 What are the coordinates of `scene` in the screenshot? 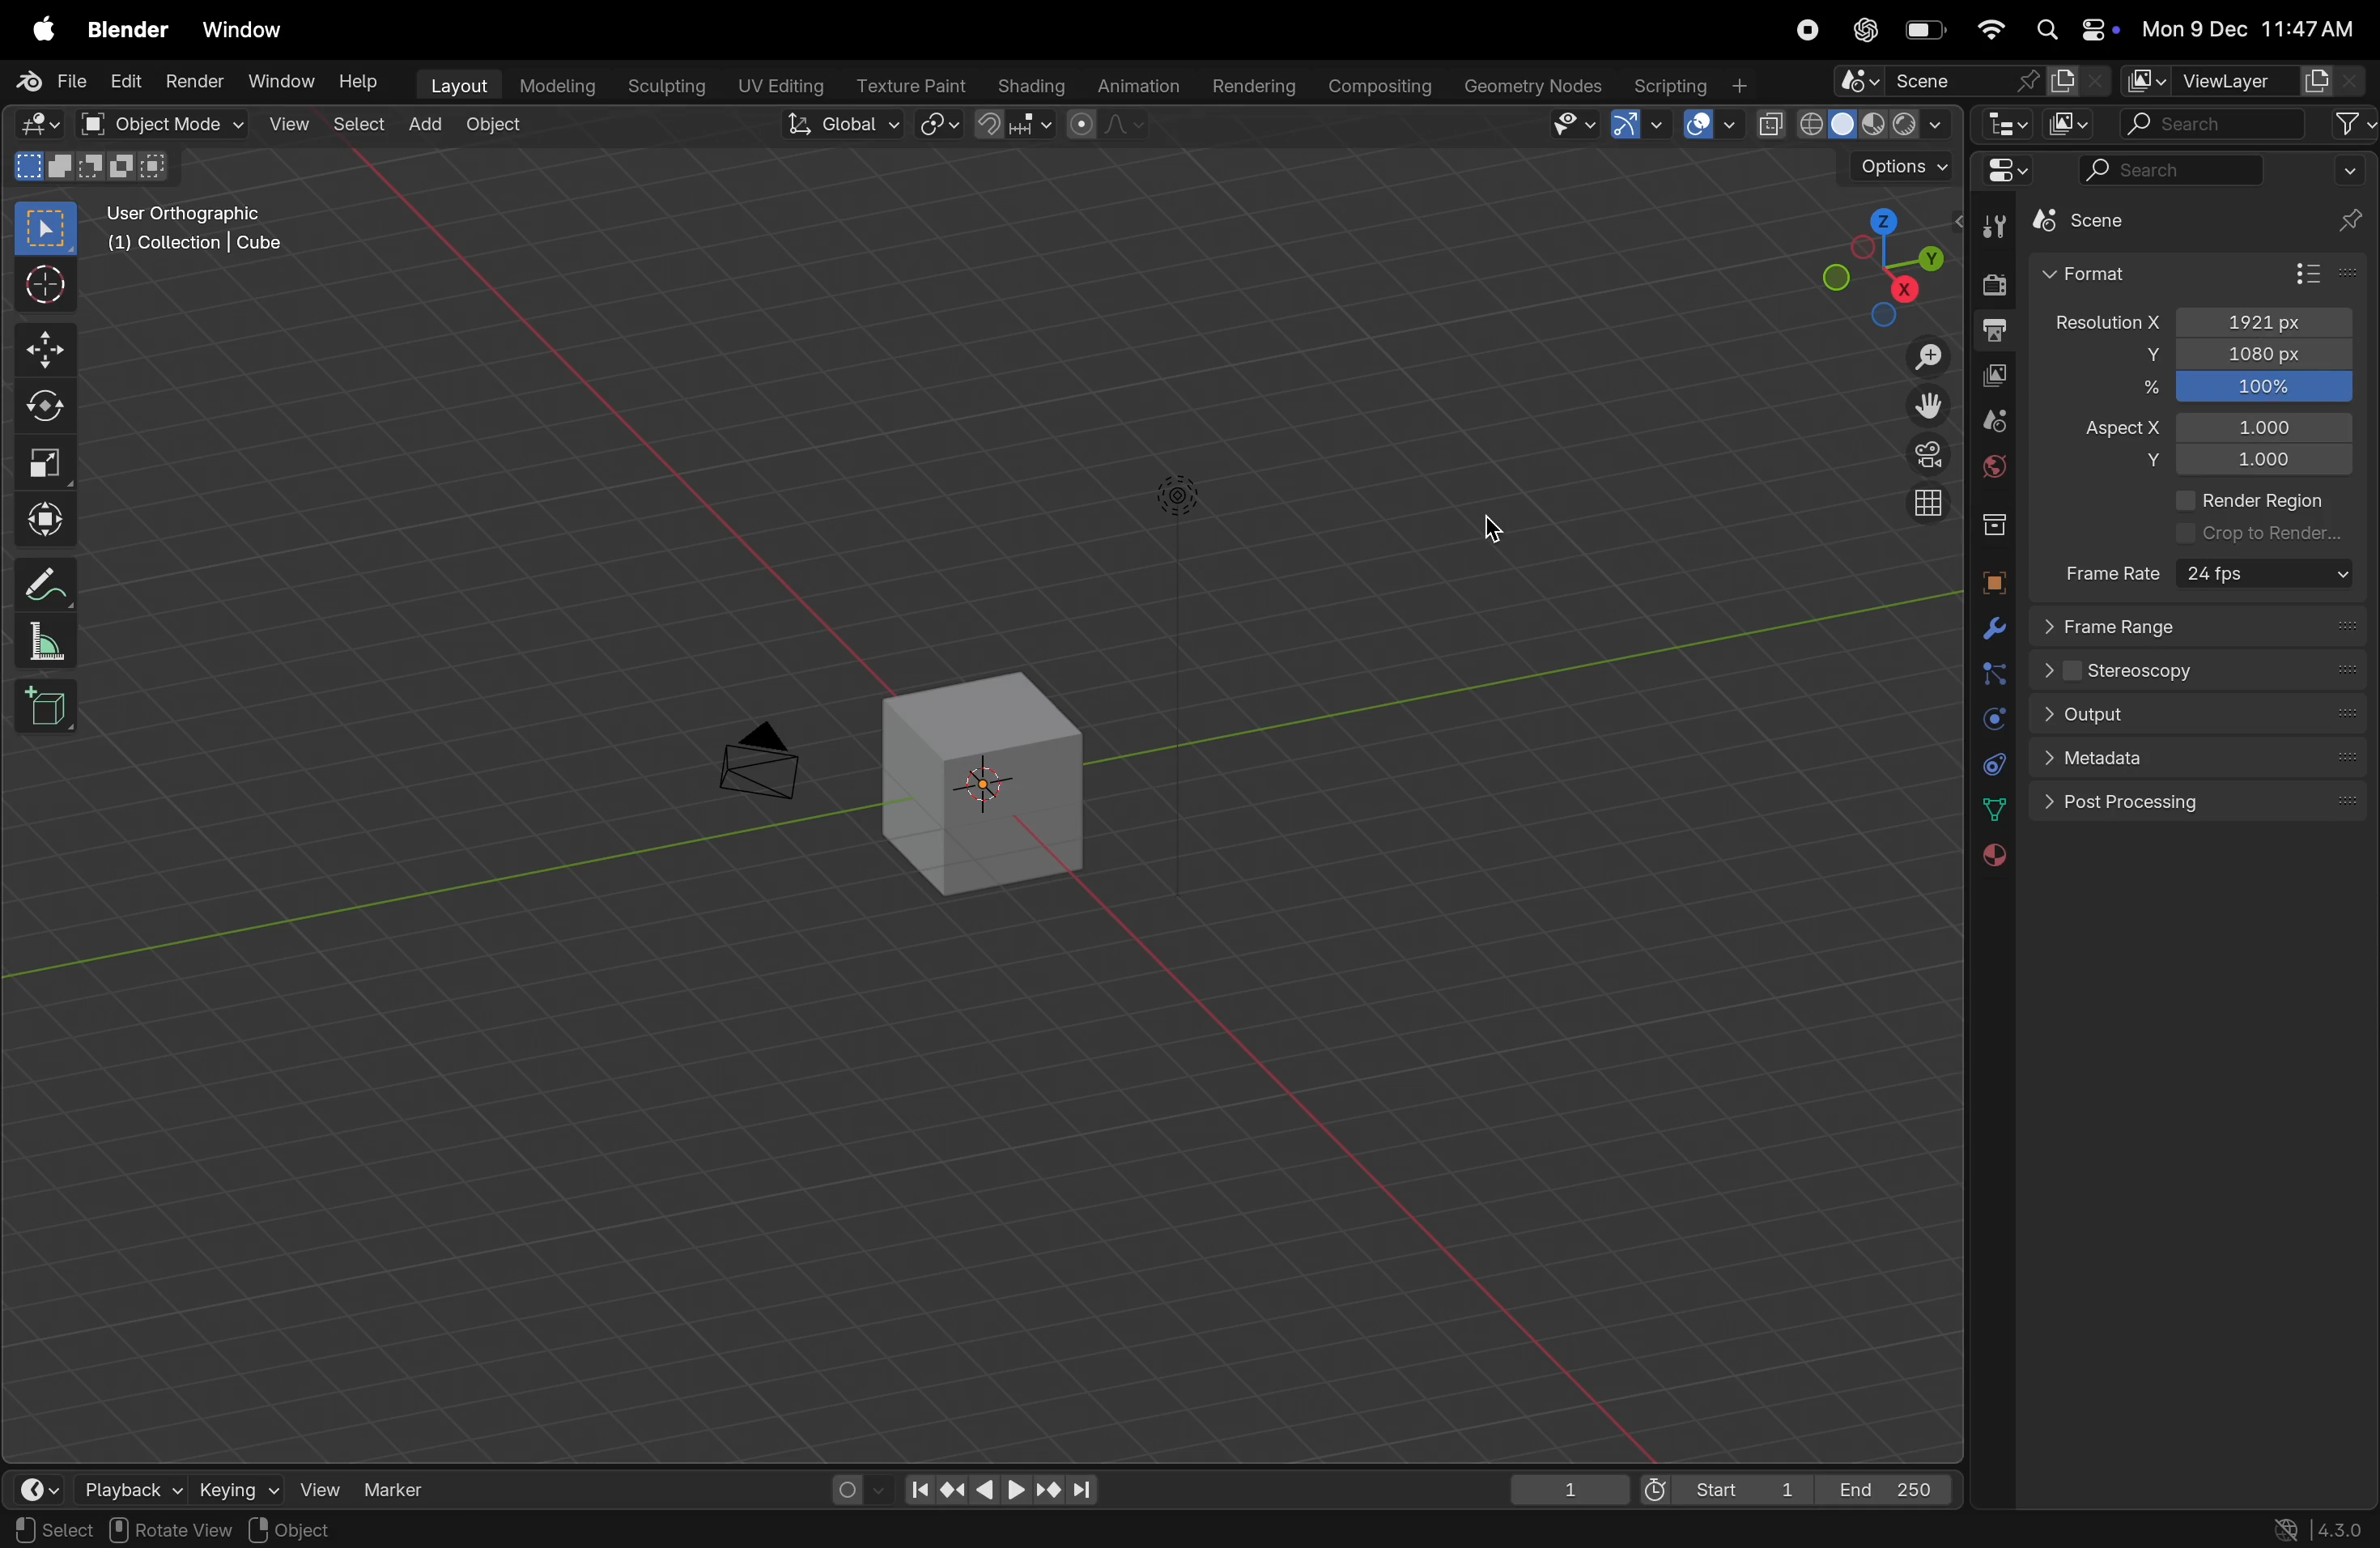 It's located at (2119, 218).